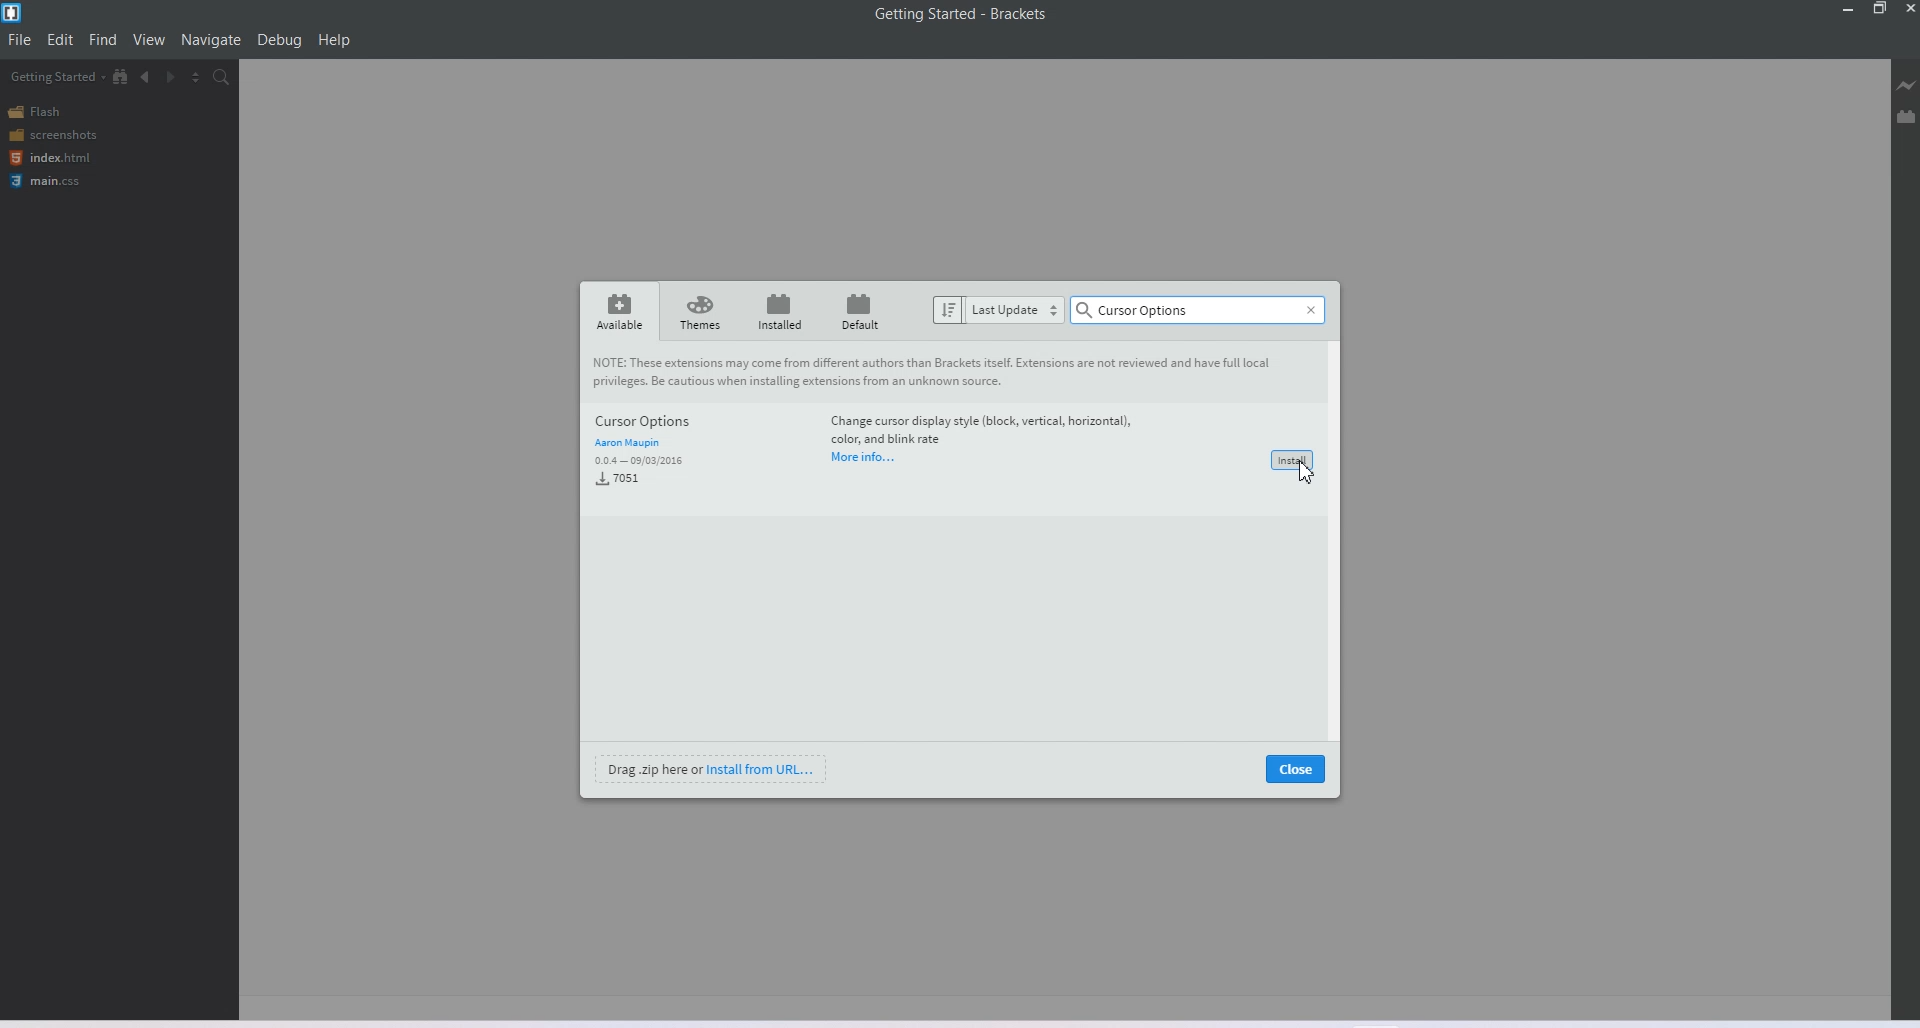 The width and height of the screenshot is (1920, 1028). Describe the element at coordinates (121, 75) in the screenshot. I see `Show file in Tree` at that location.